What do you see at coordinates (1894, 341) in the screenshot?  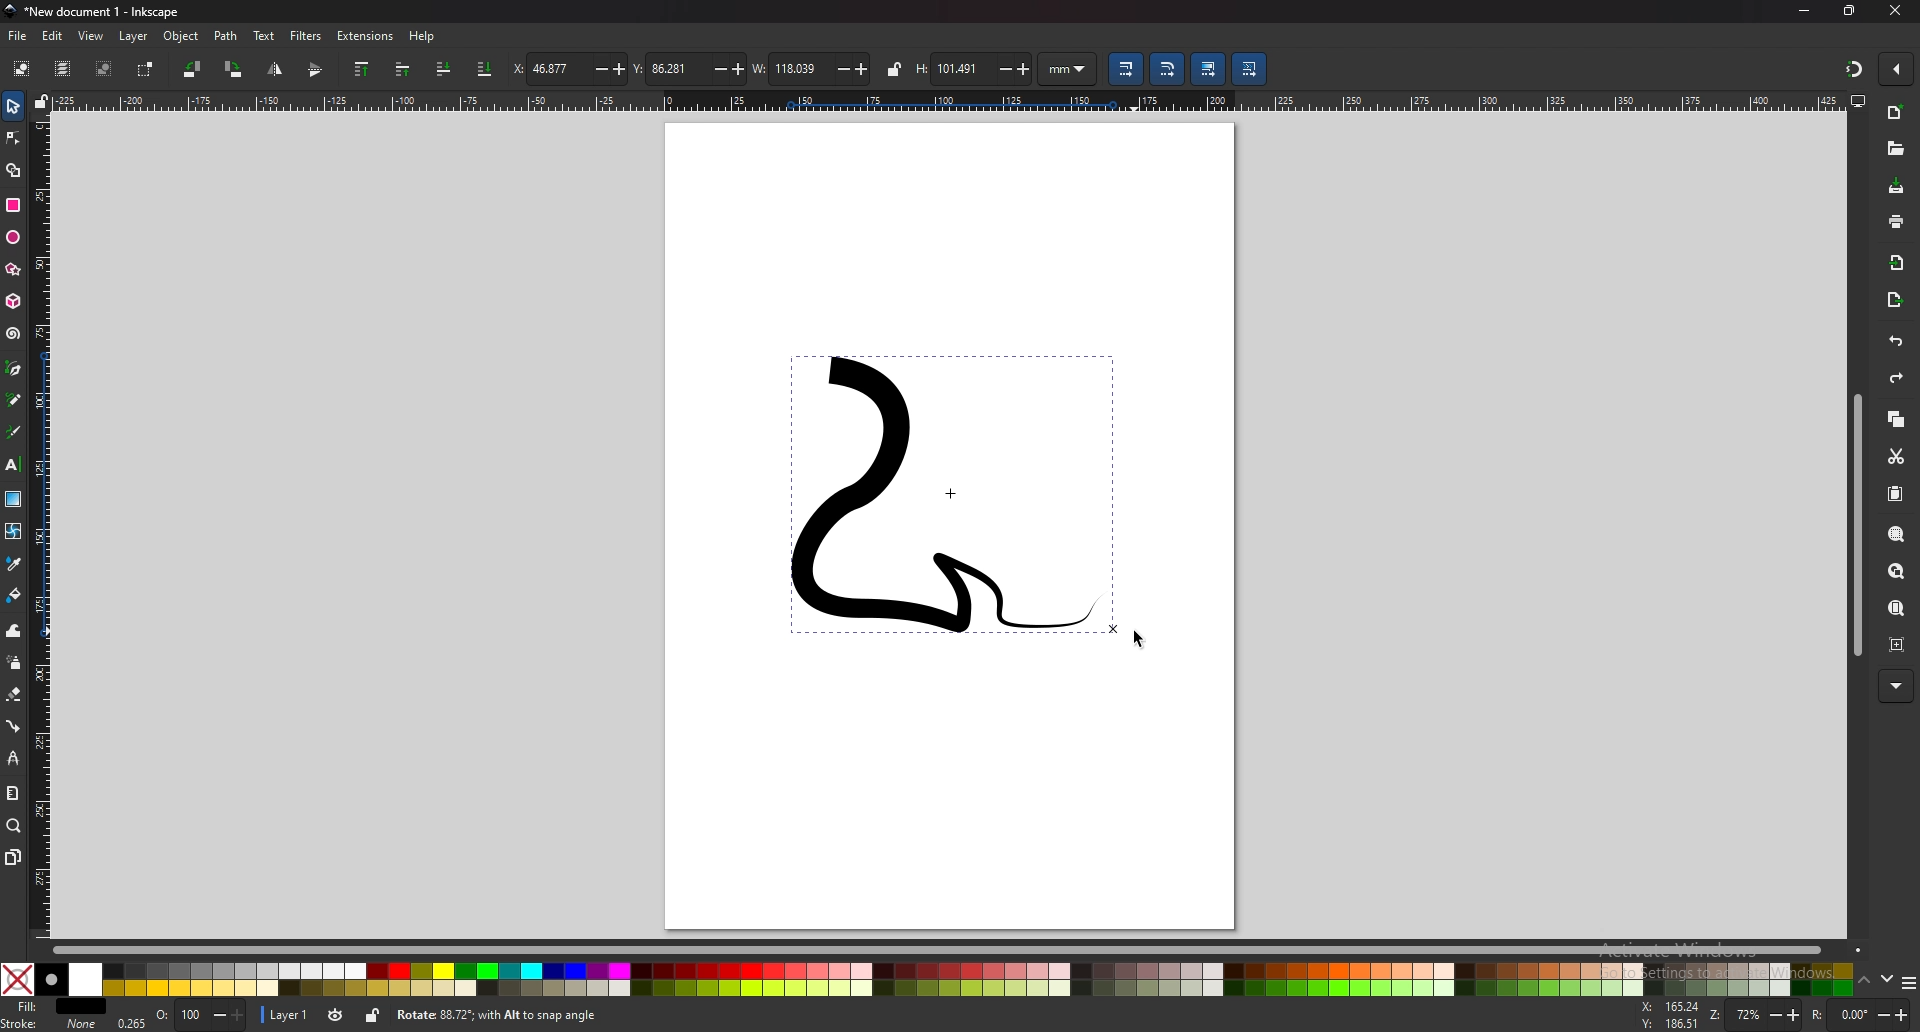 I see `UNDO` at bounding box center [1894, 341].